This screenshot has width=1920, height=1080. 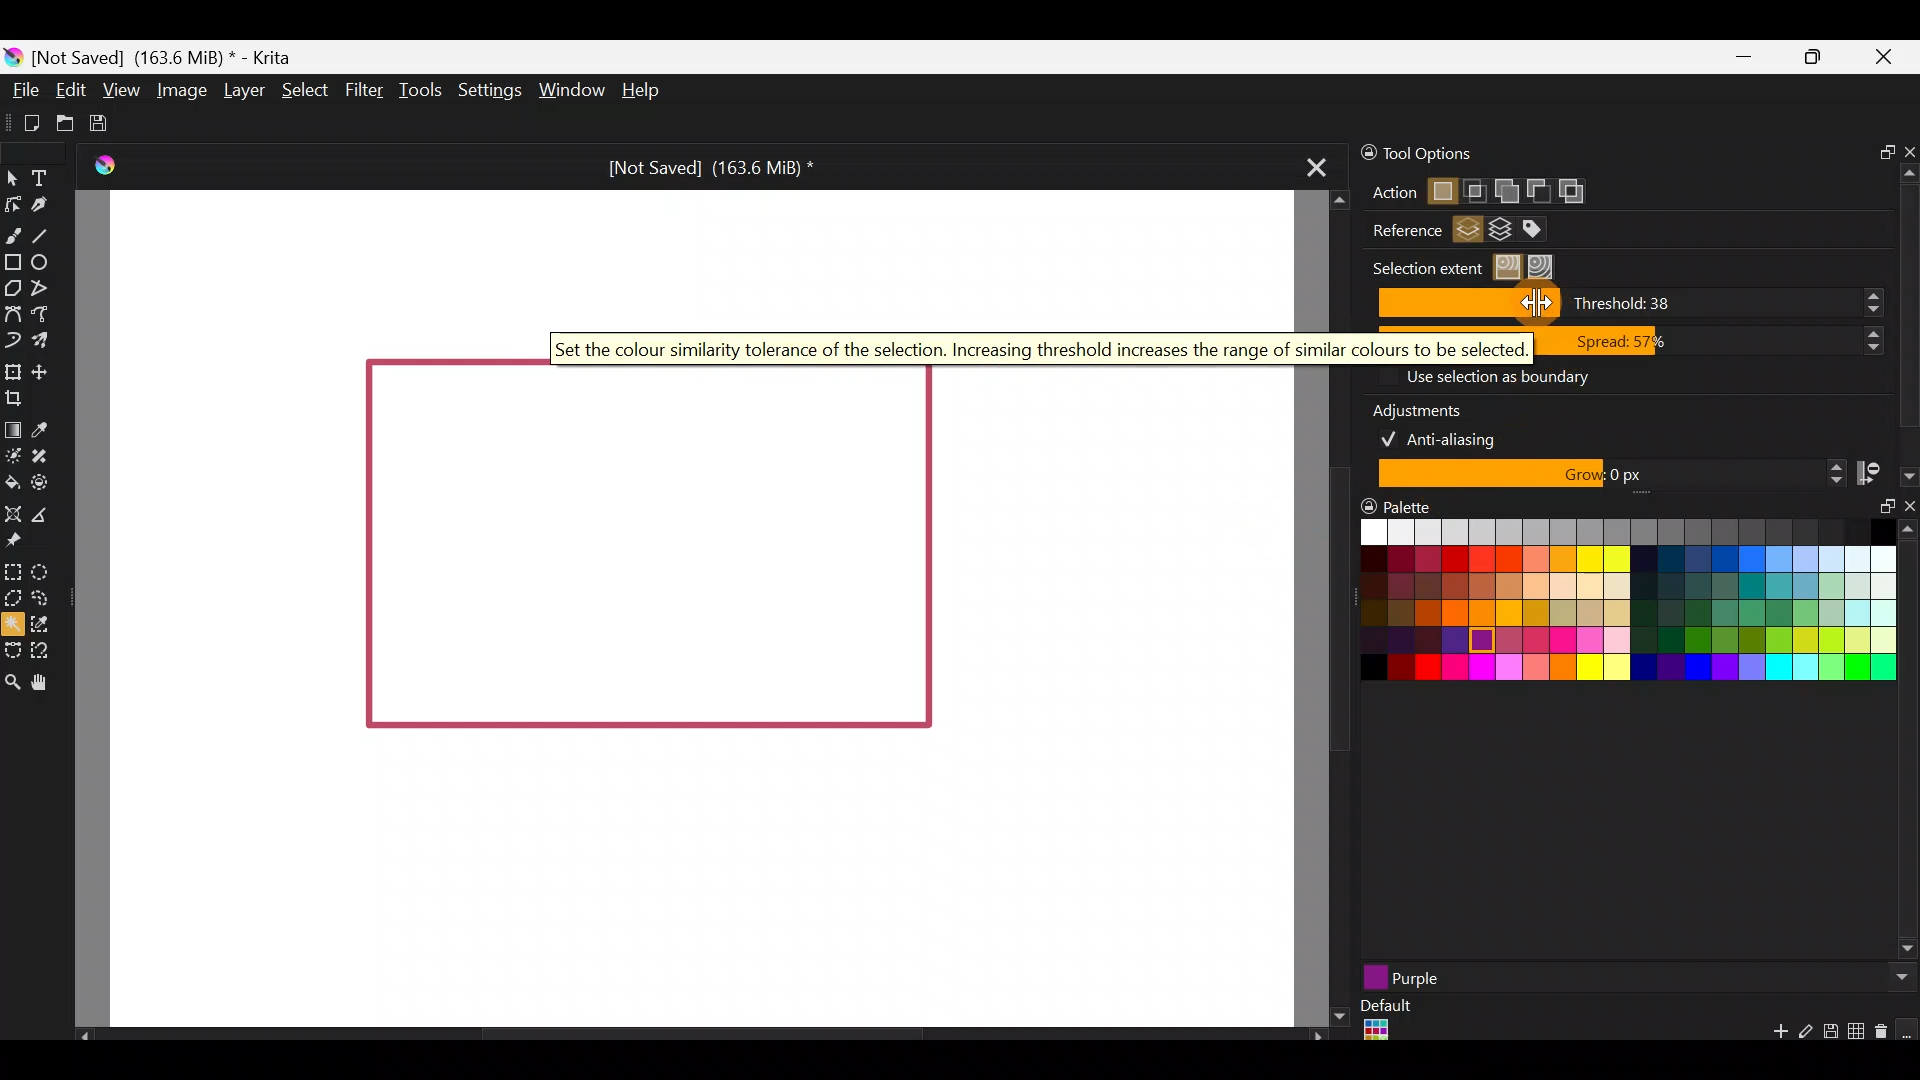 I want to click on Close docker, so click(x=1907, y=146).